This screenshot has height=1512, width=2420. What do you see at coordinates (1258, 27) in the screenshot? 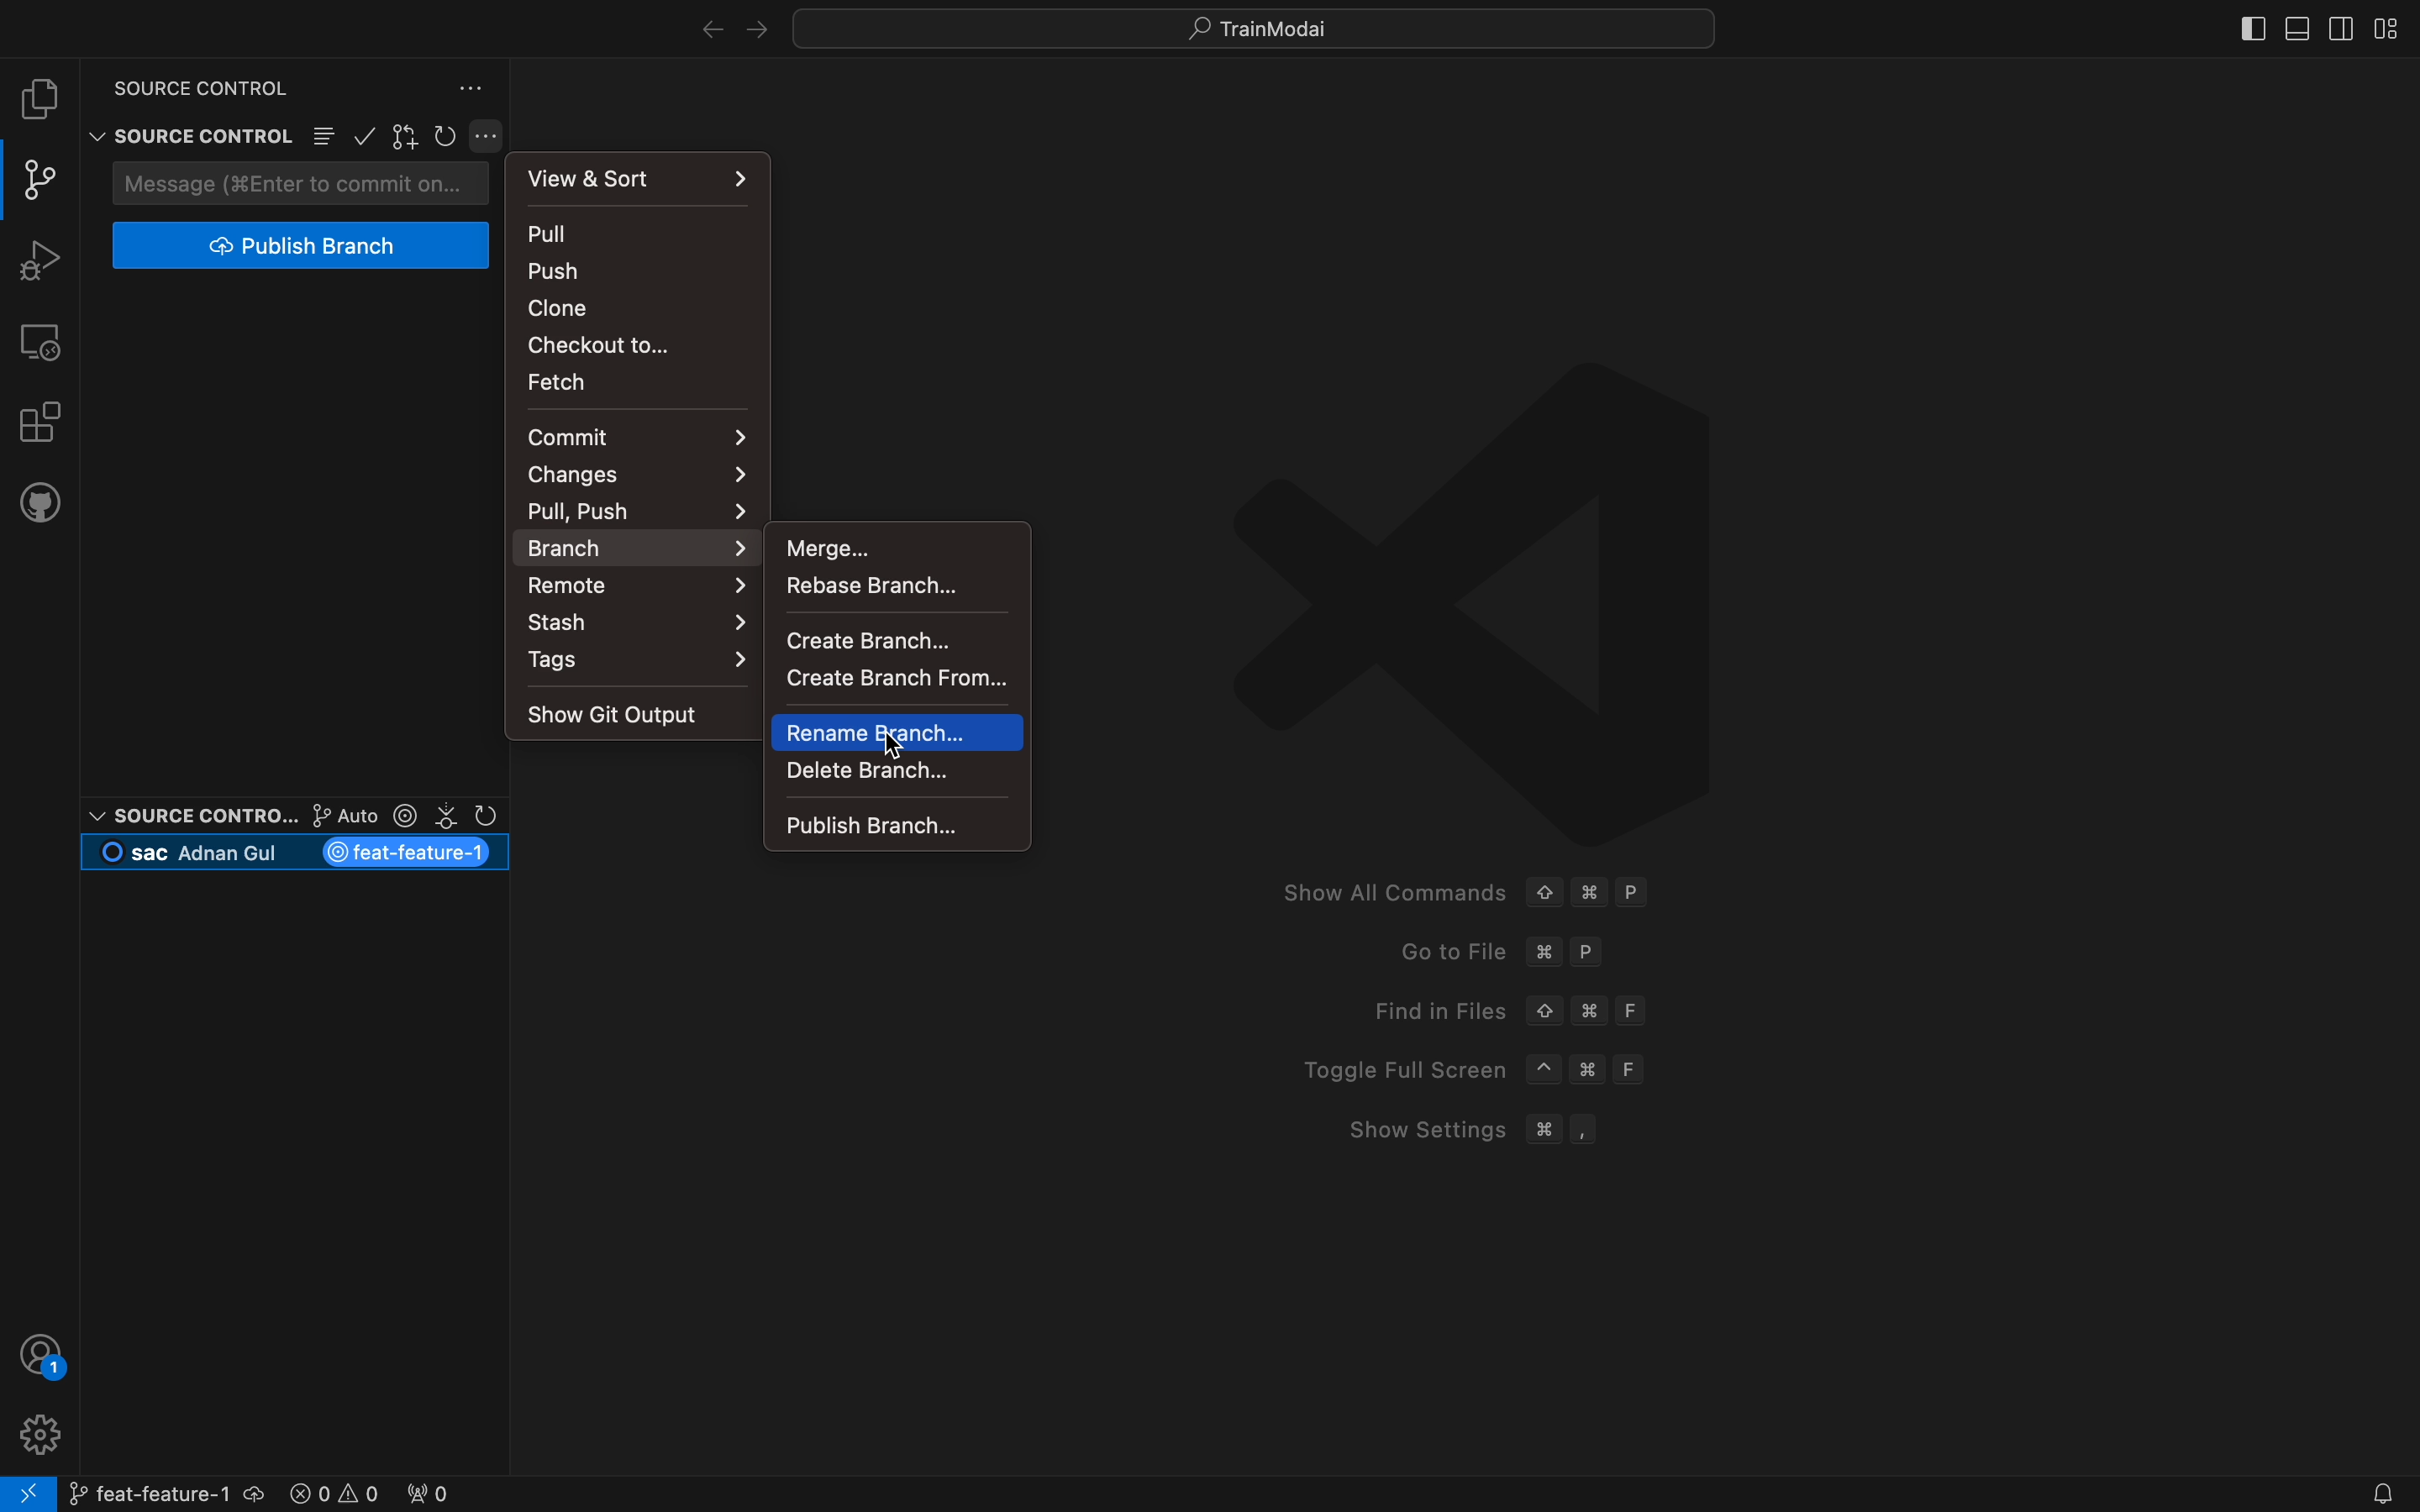
I see `quick menus` at bounding box center [1258, 27].